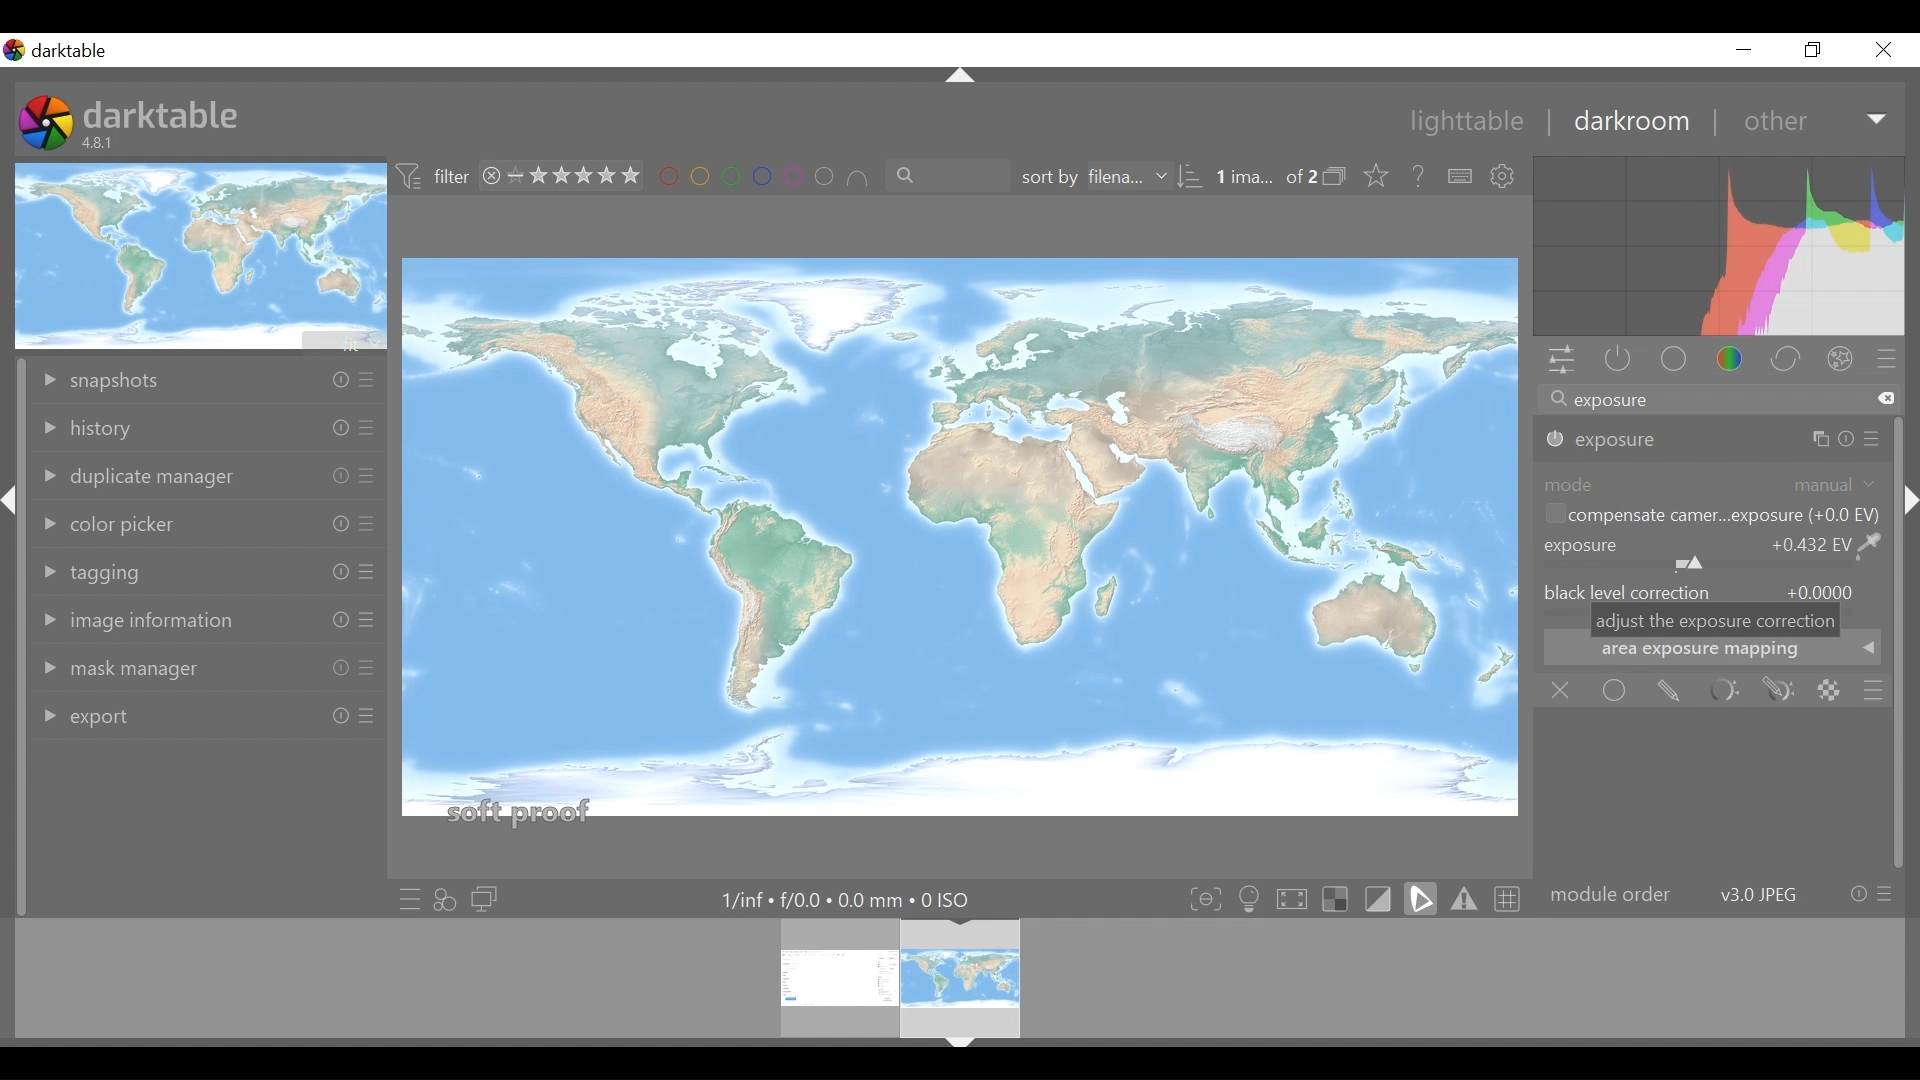  I want to click on show global preferences, so click(1505, 177).